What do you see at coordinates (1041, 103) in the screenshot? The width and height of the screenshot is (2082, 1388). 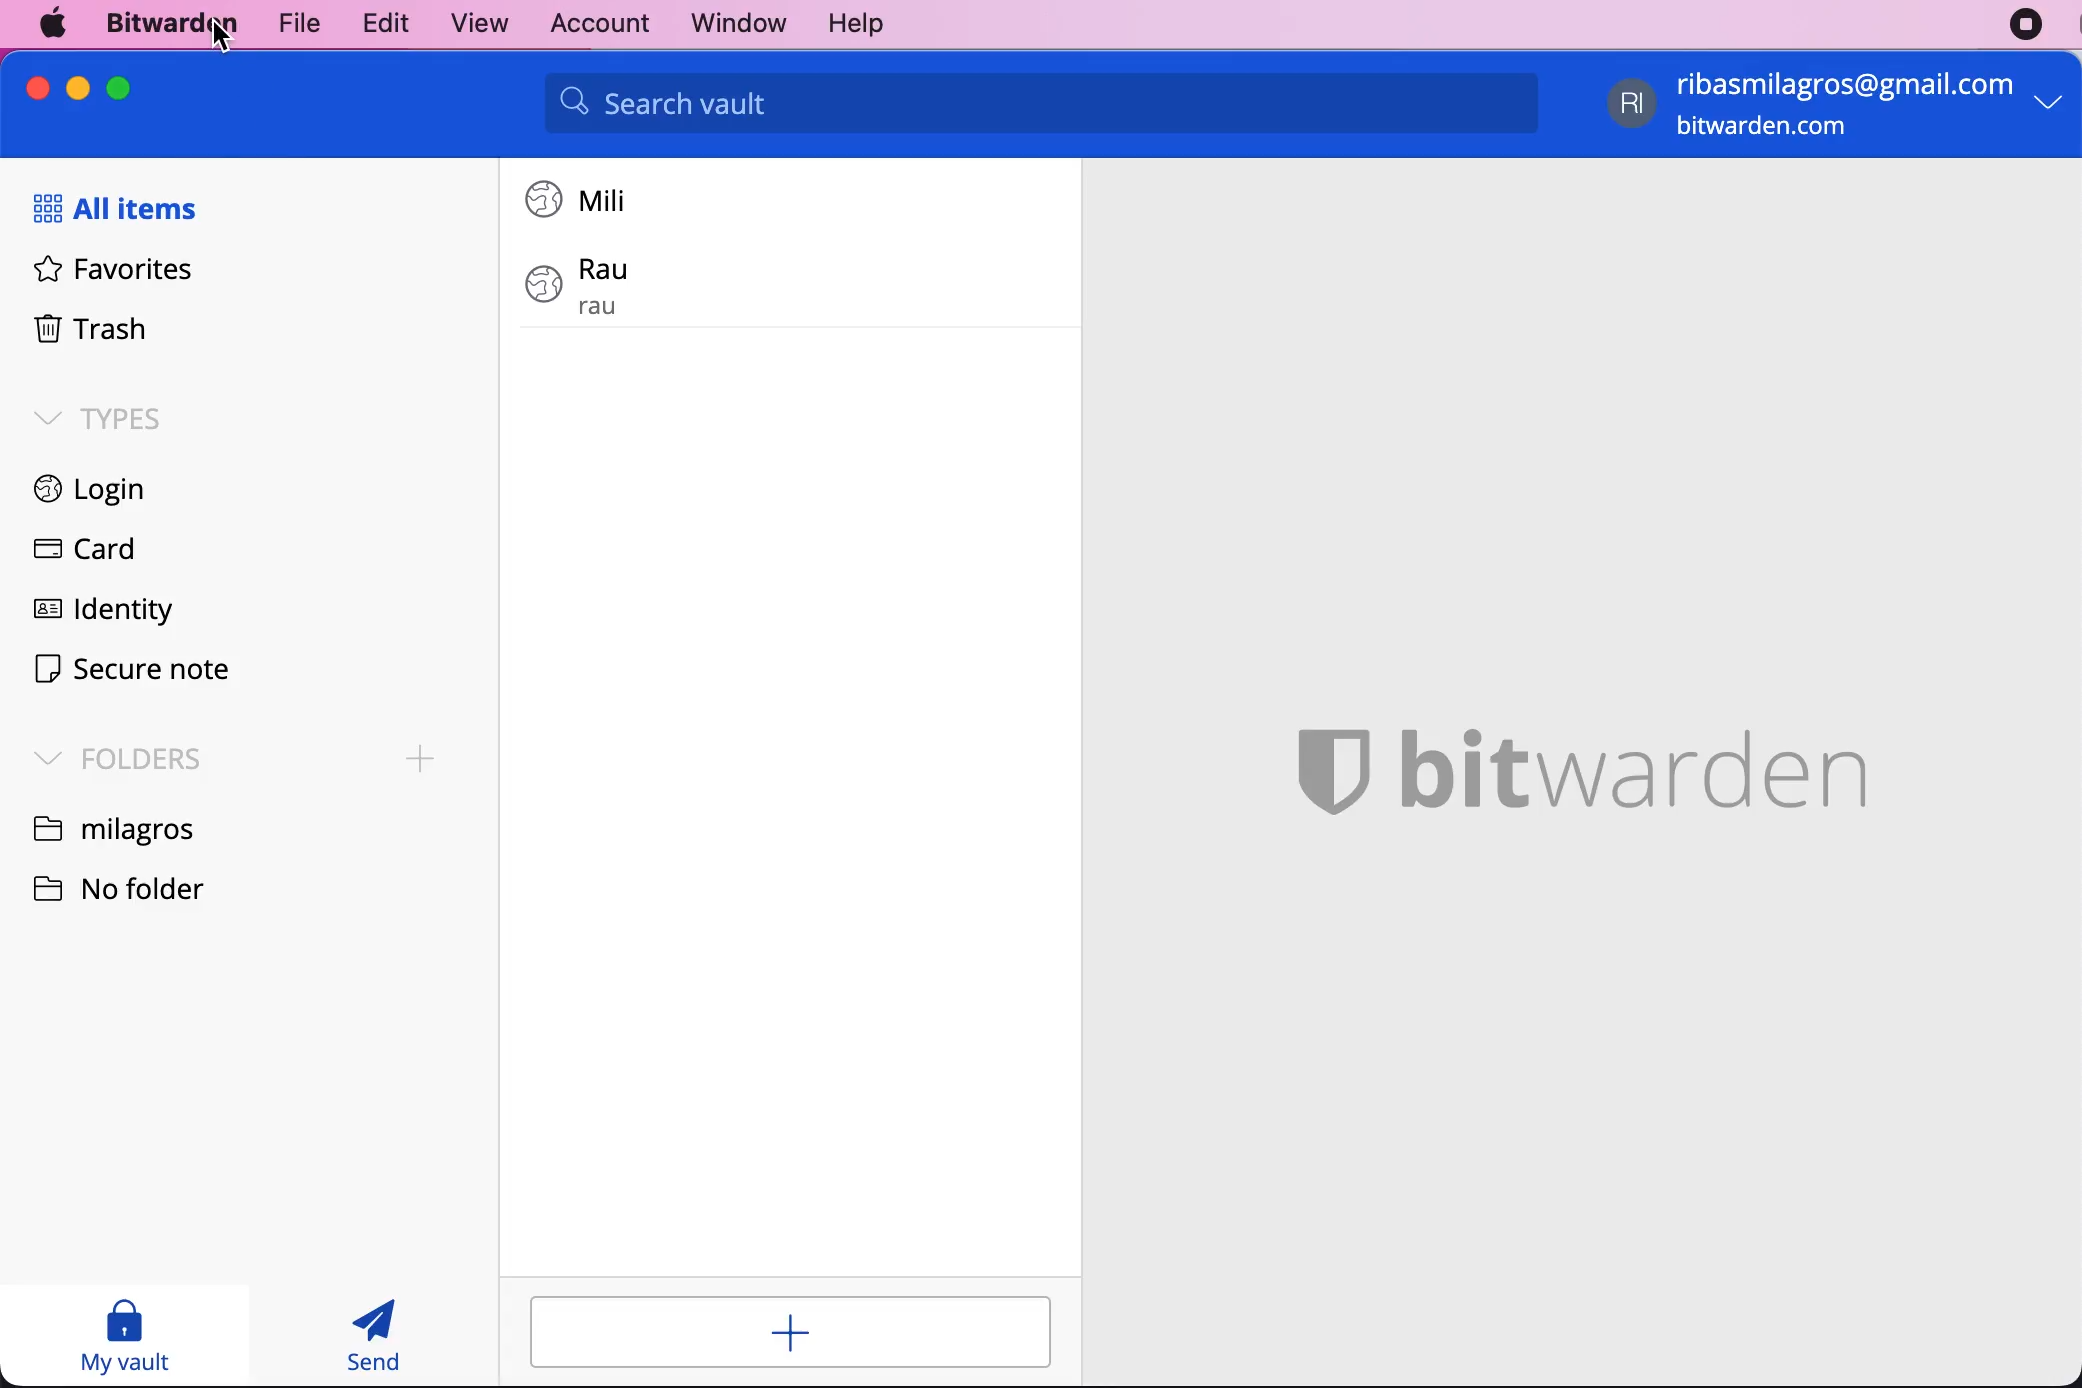 I see `search vault` at bounding box center [1041, 103].